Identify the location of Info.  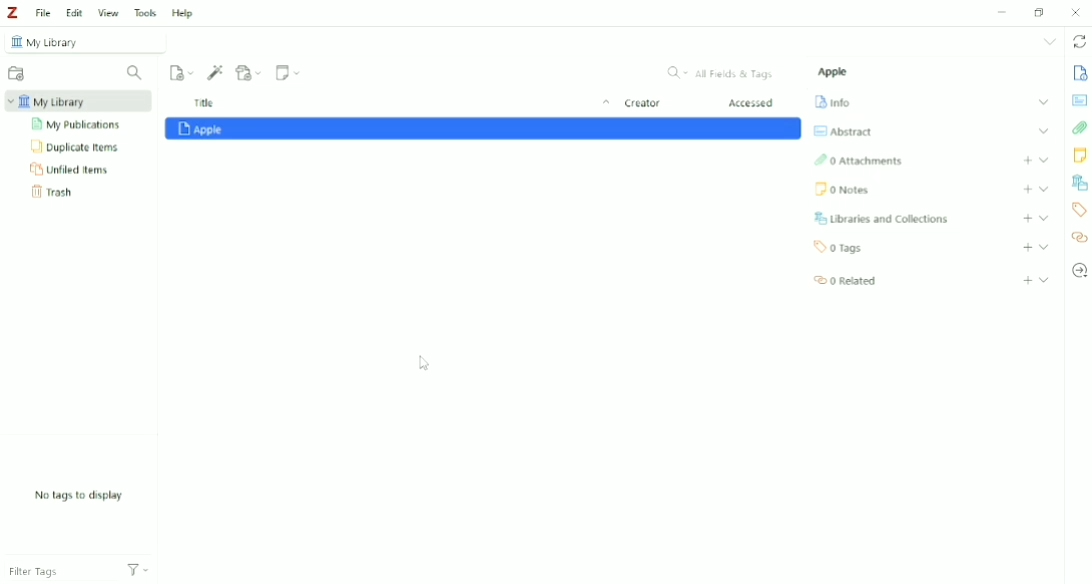
(1080, 74).